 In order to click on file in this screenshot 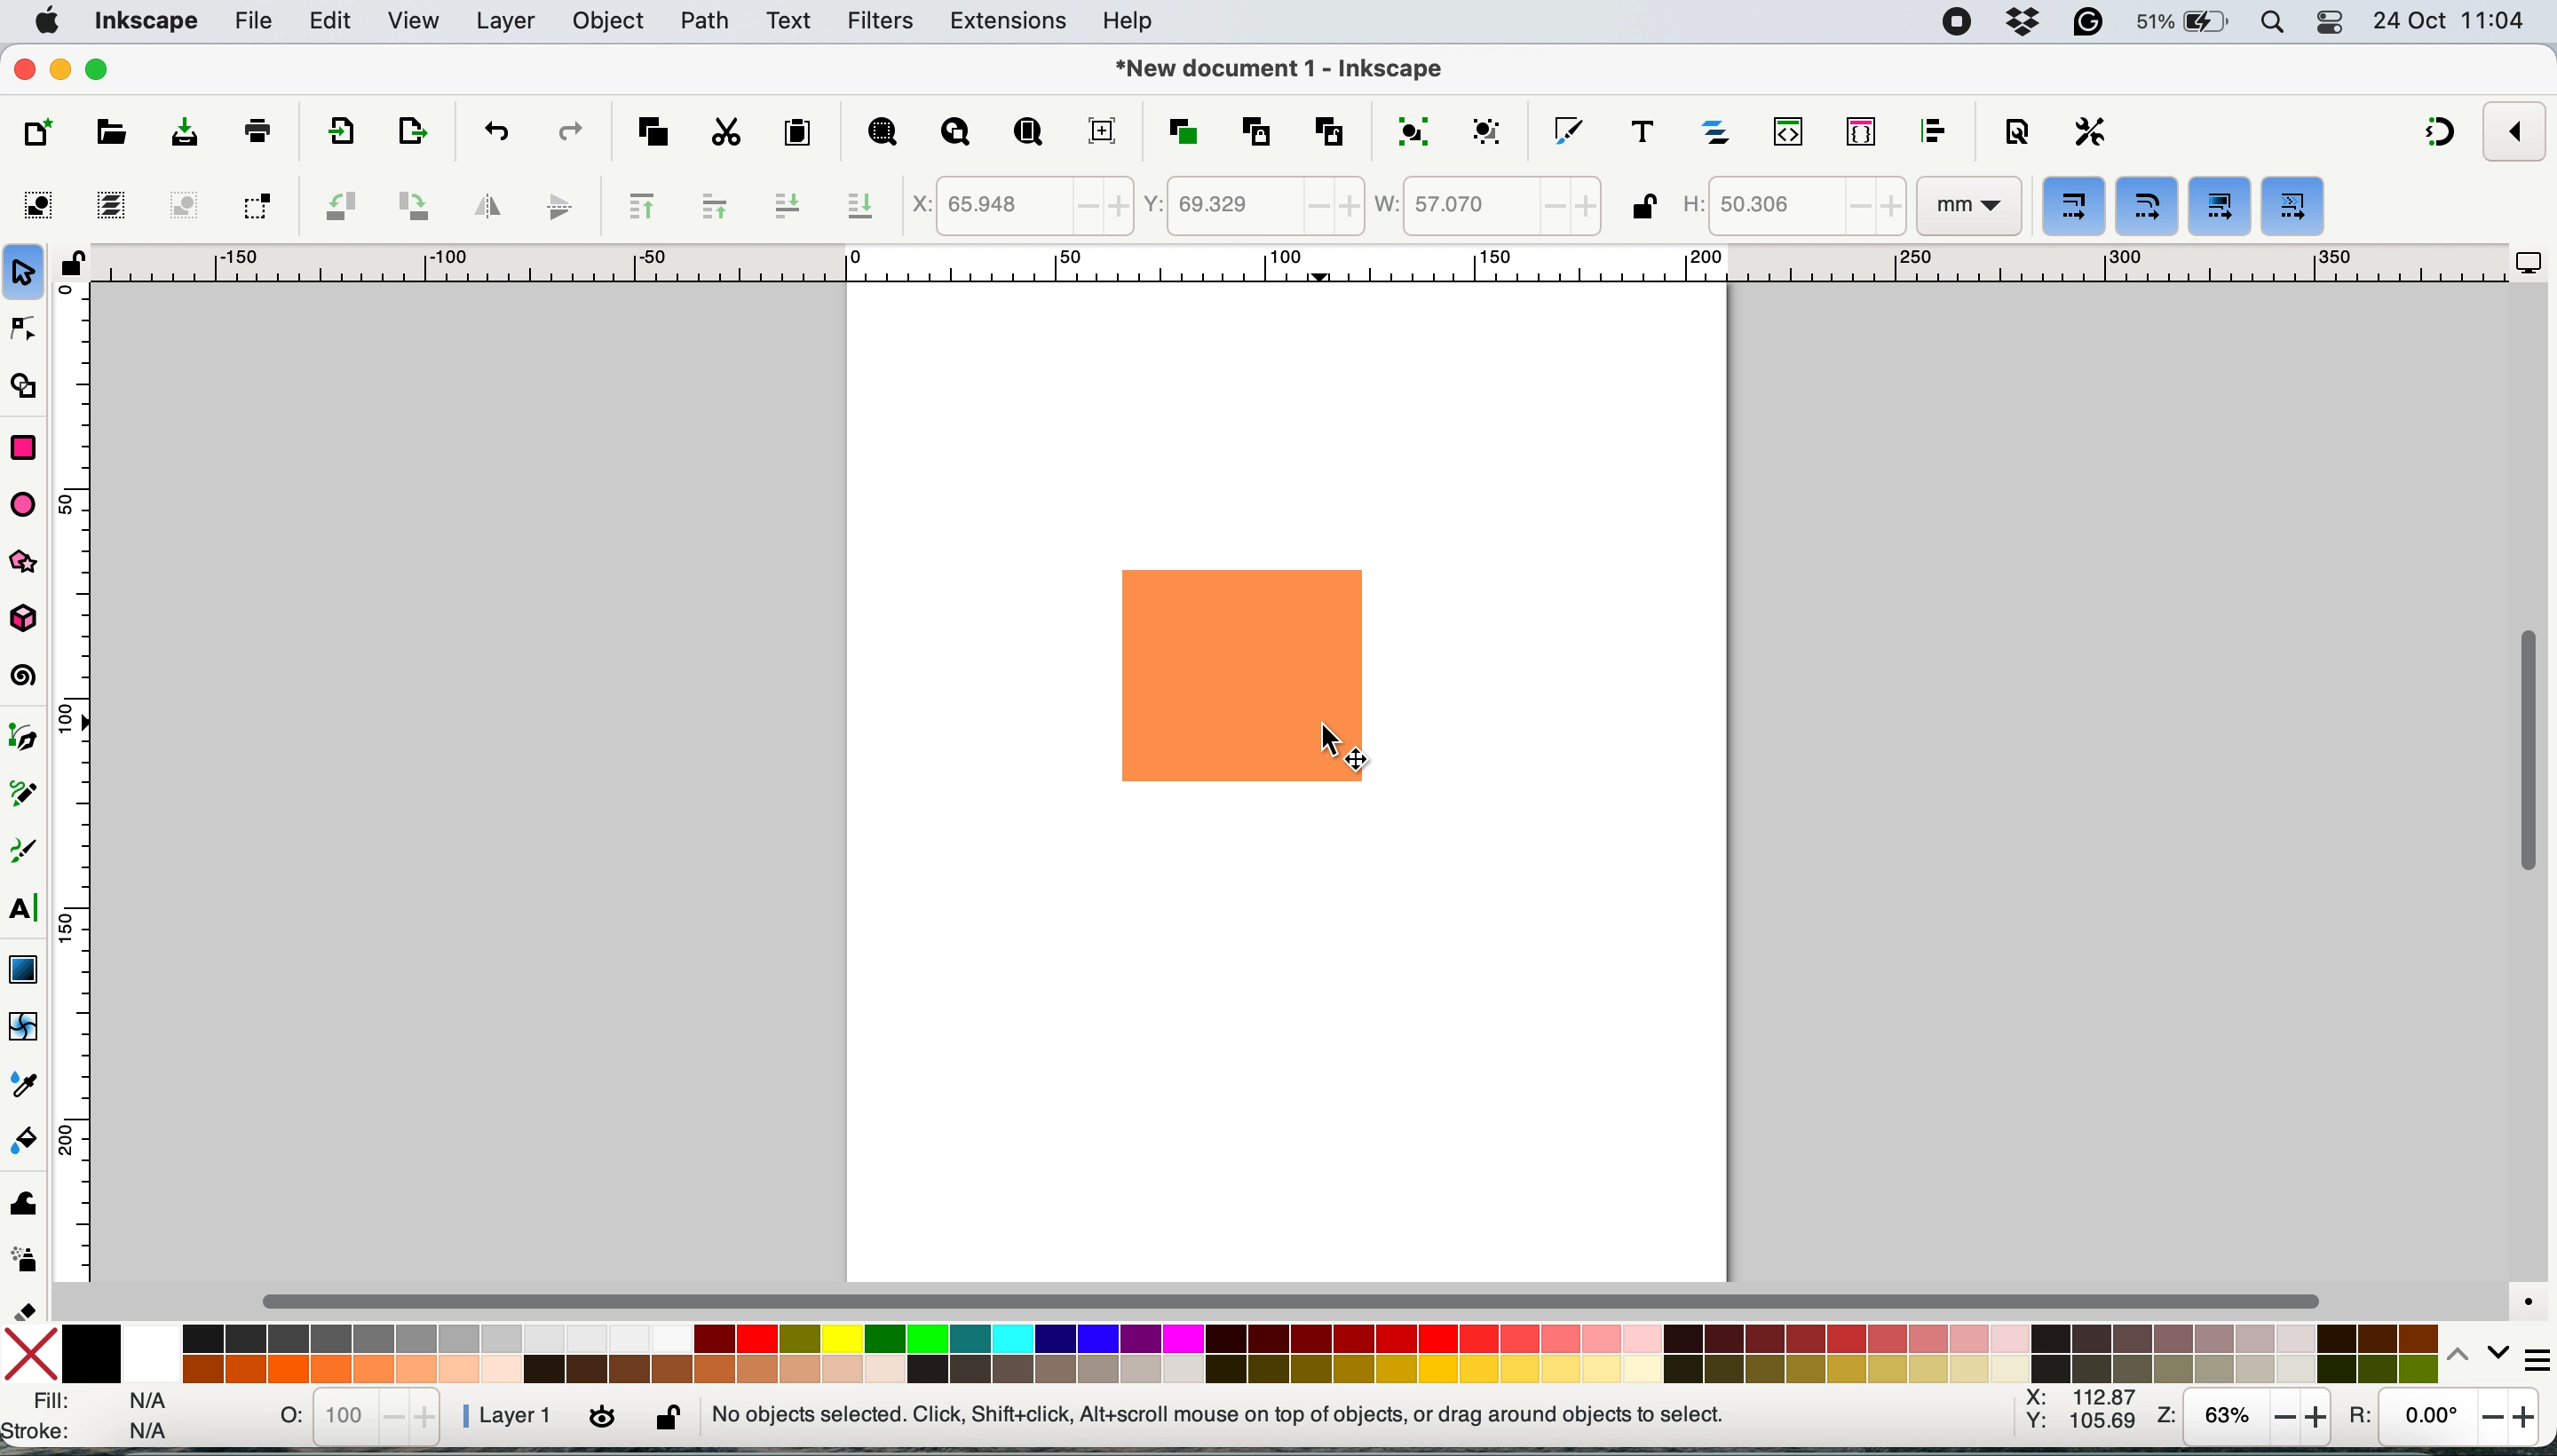, I will do `click(251, 22)`.